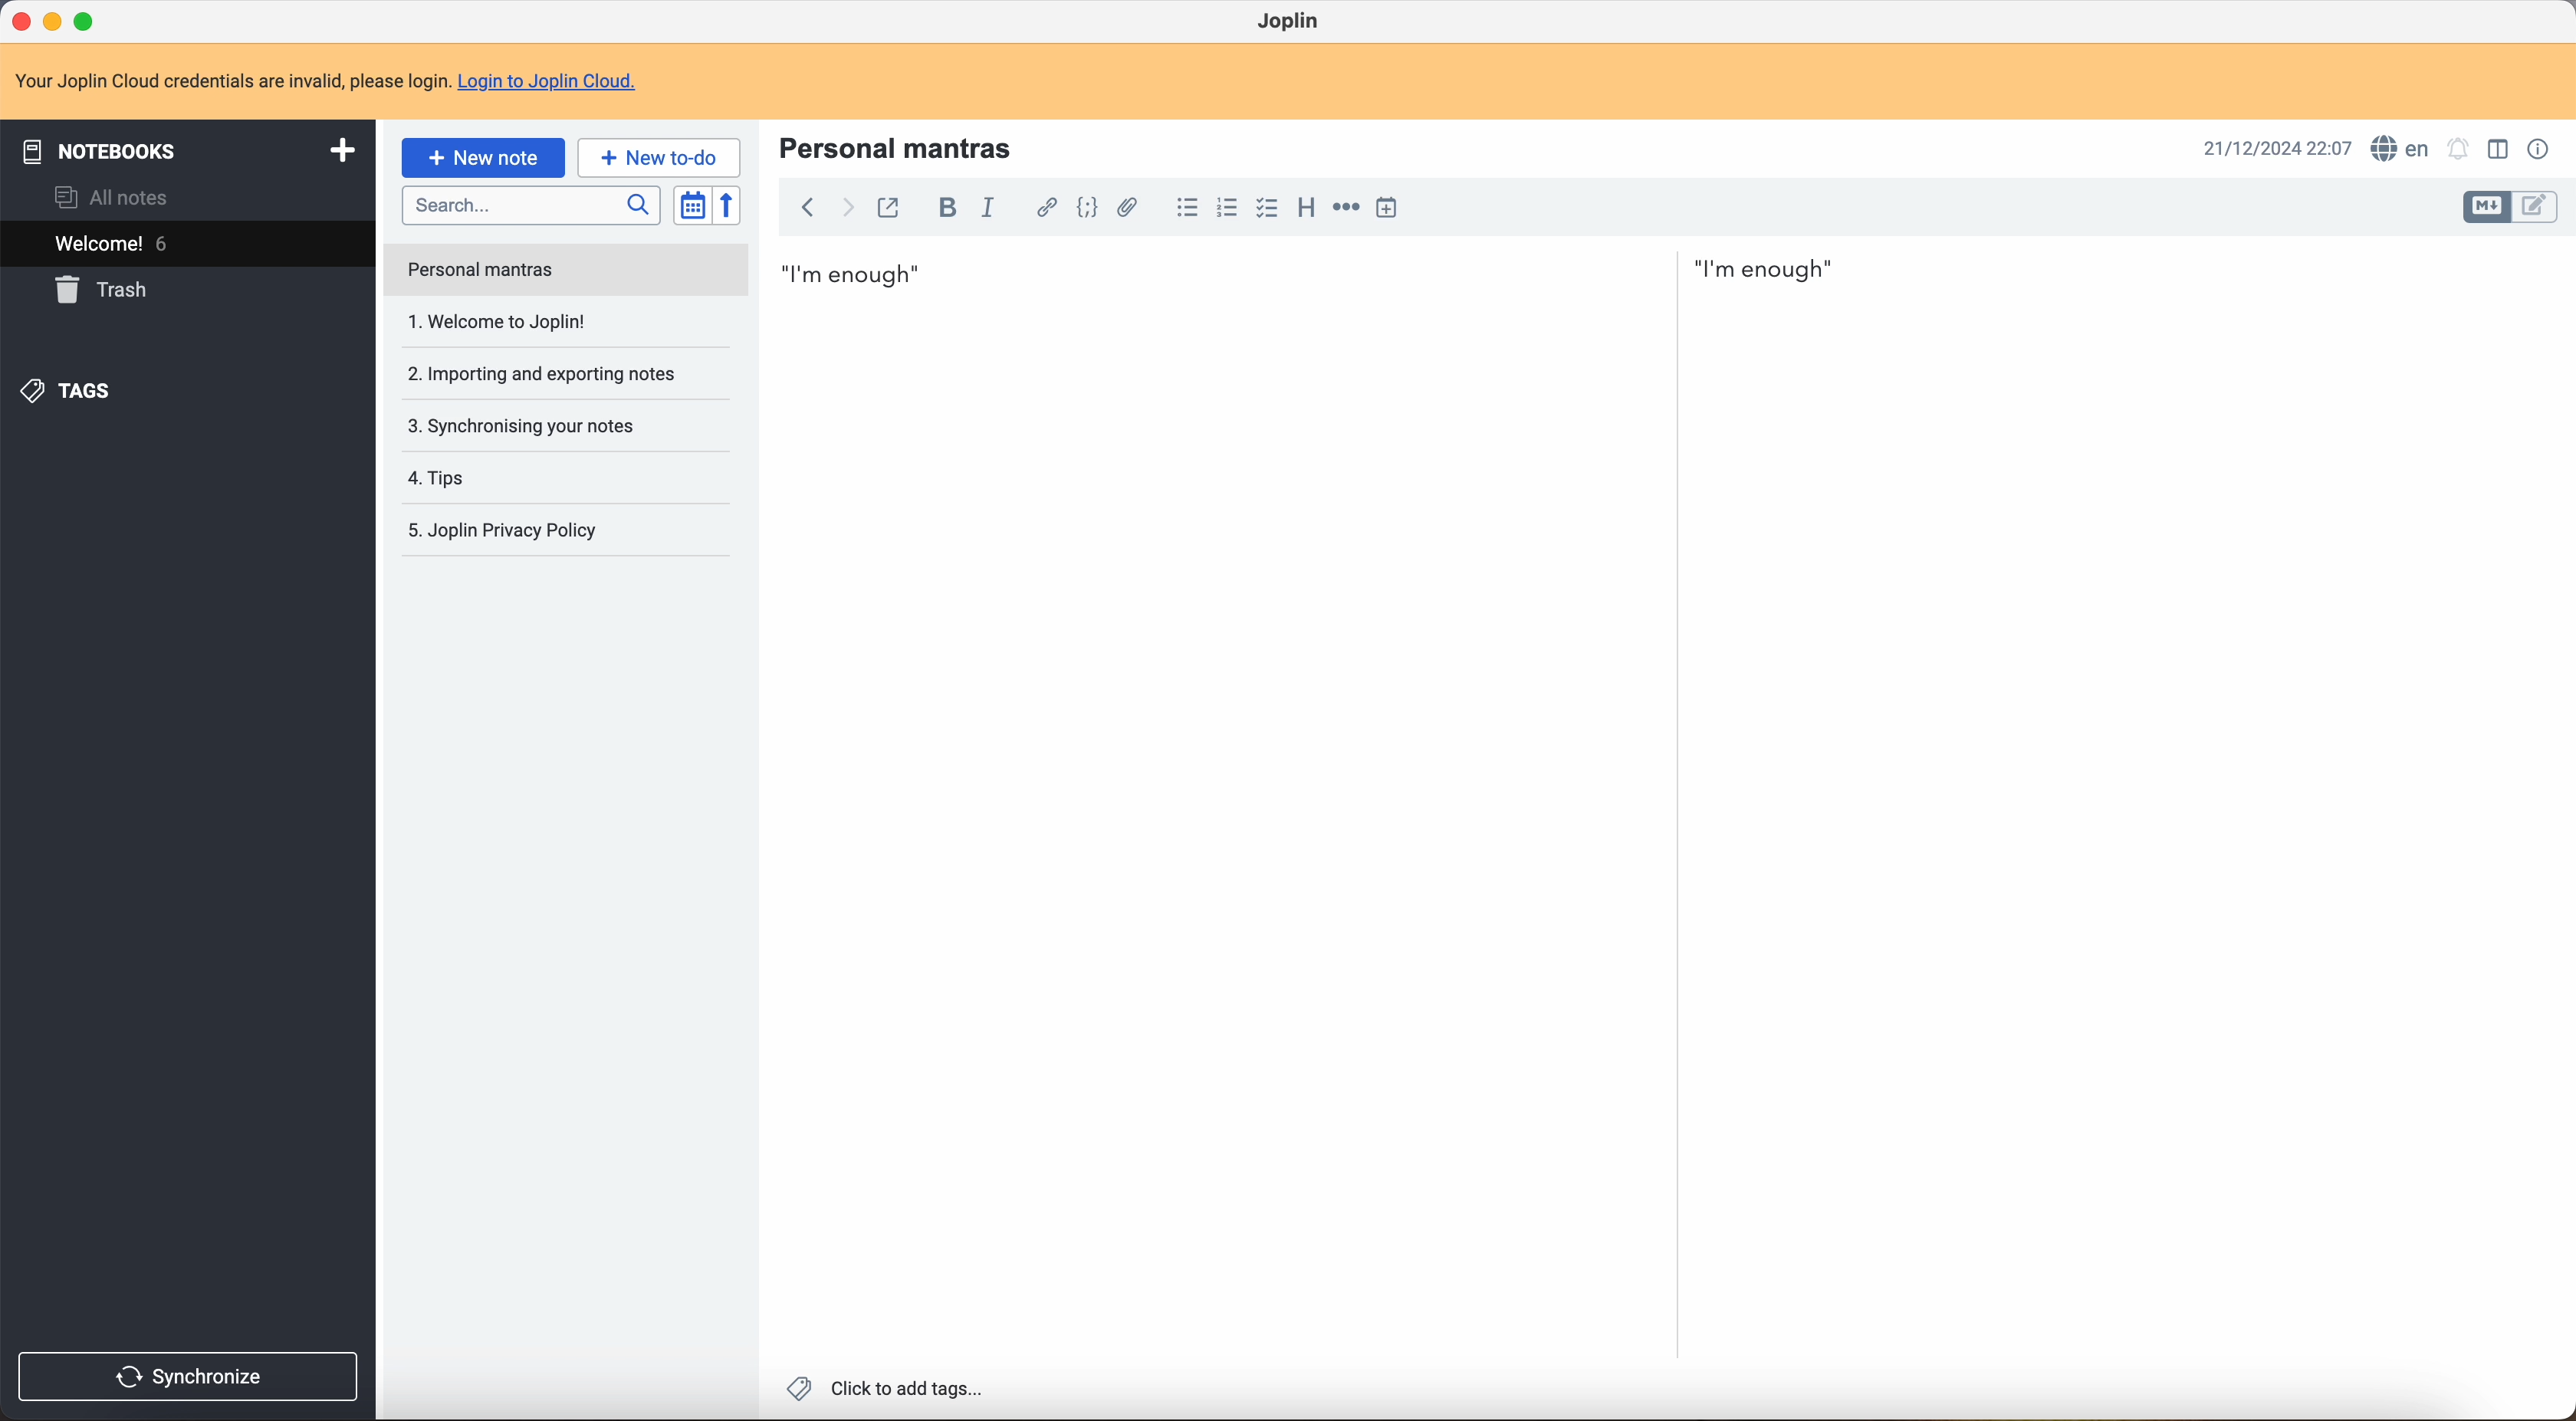  I want to click on insert time, so click(1386, 207).